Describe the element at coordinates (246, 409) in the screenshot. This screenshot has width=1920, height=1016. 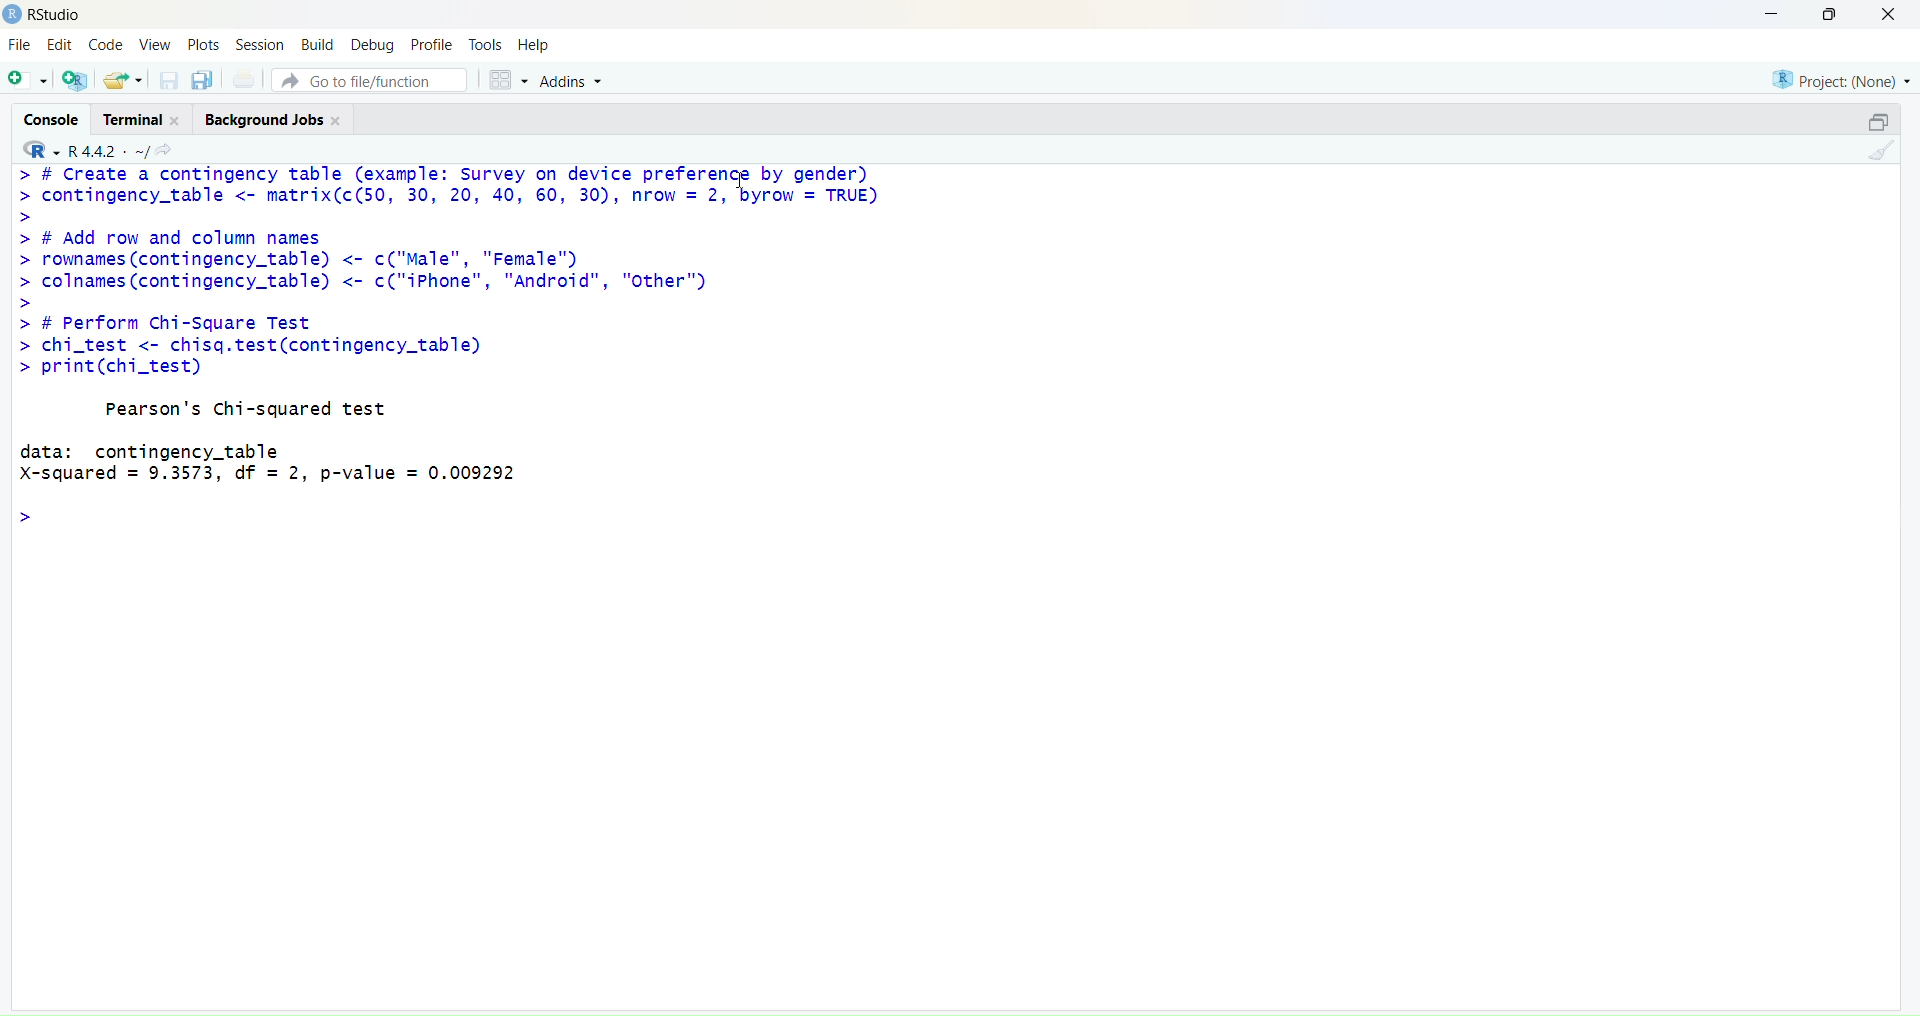
I see `Pearson's Chi-squared test` at that location.